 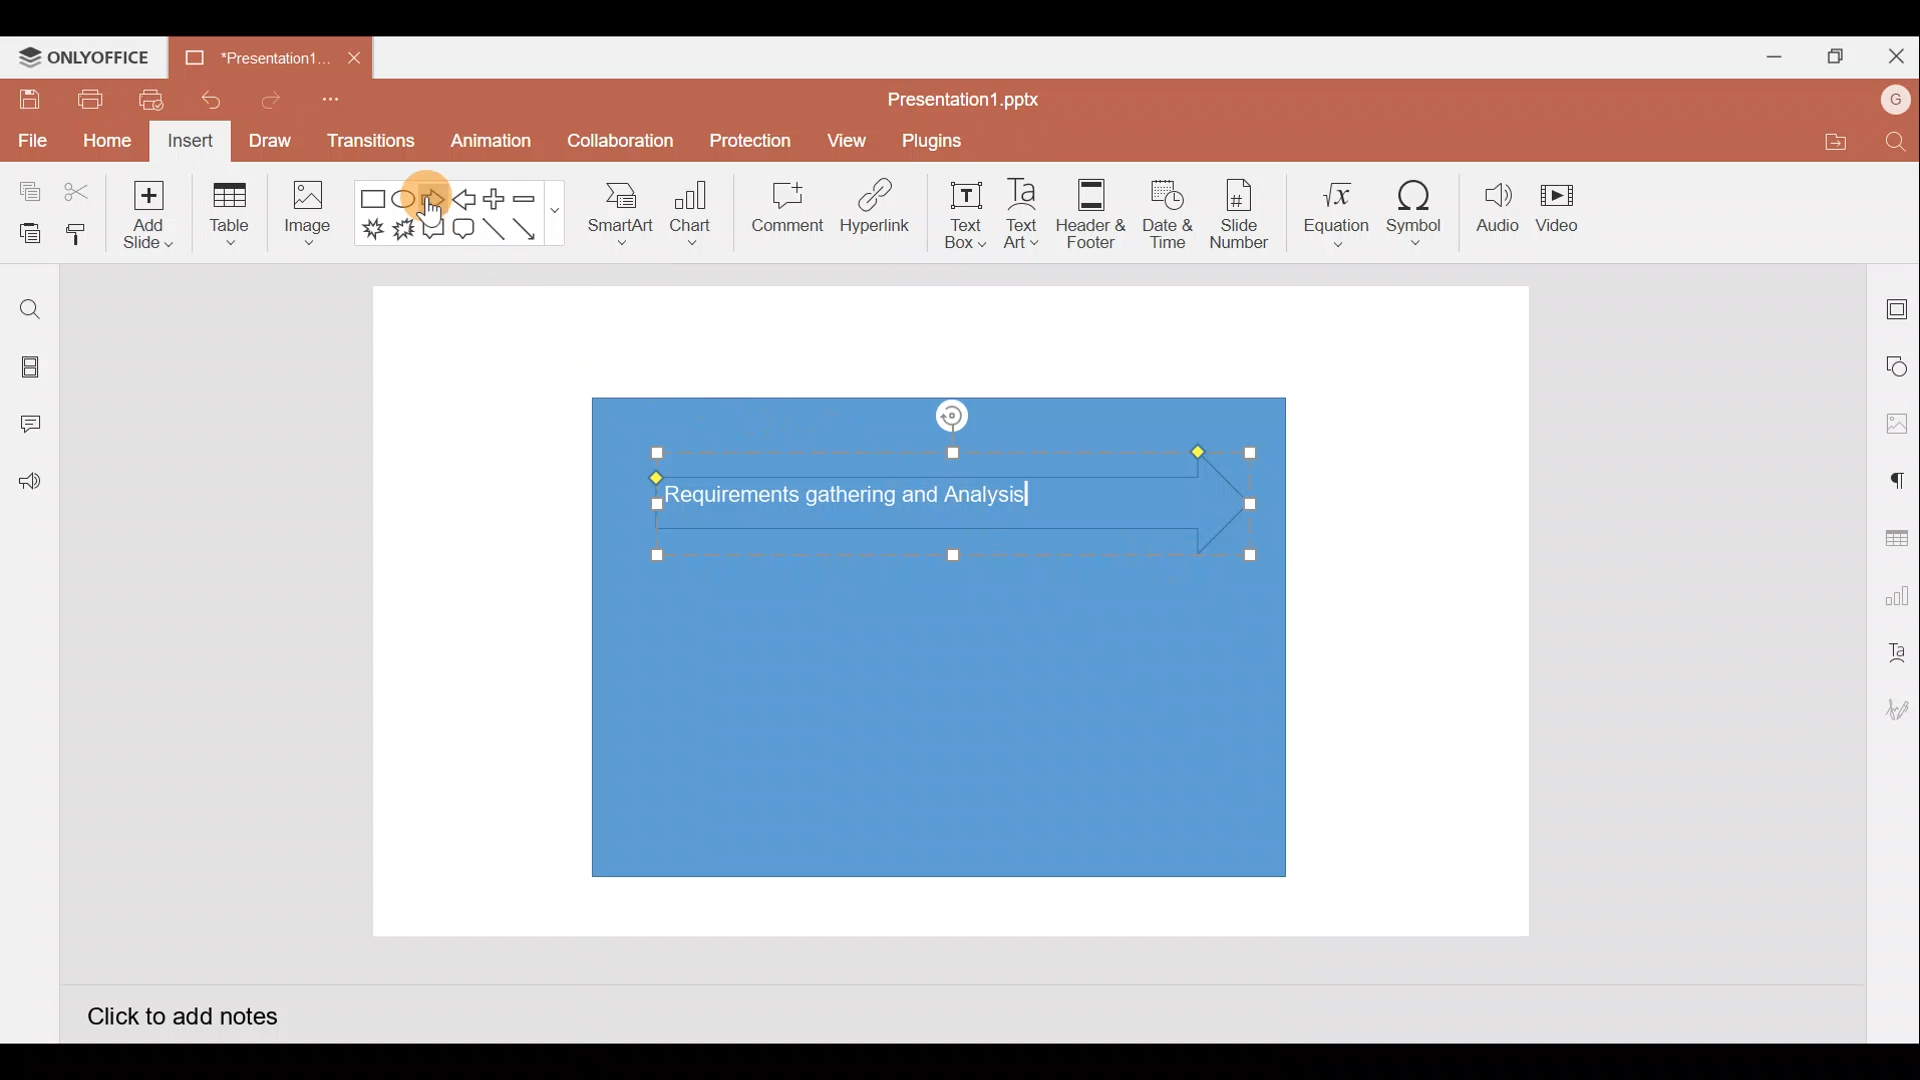 I want to click on View, so click(x=850, y=136).